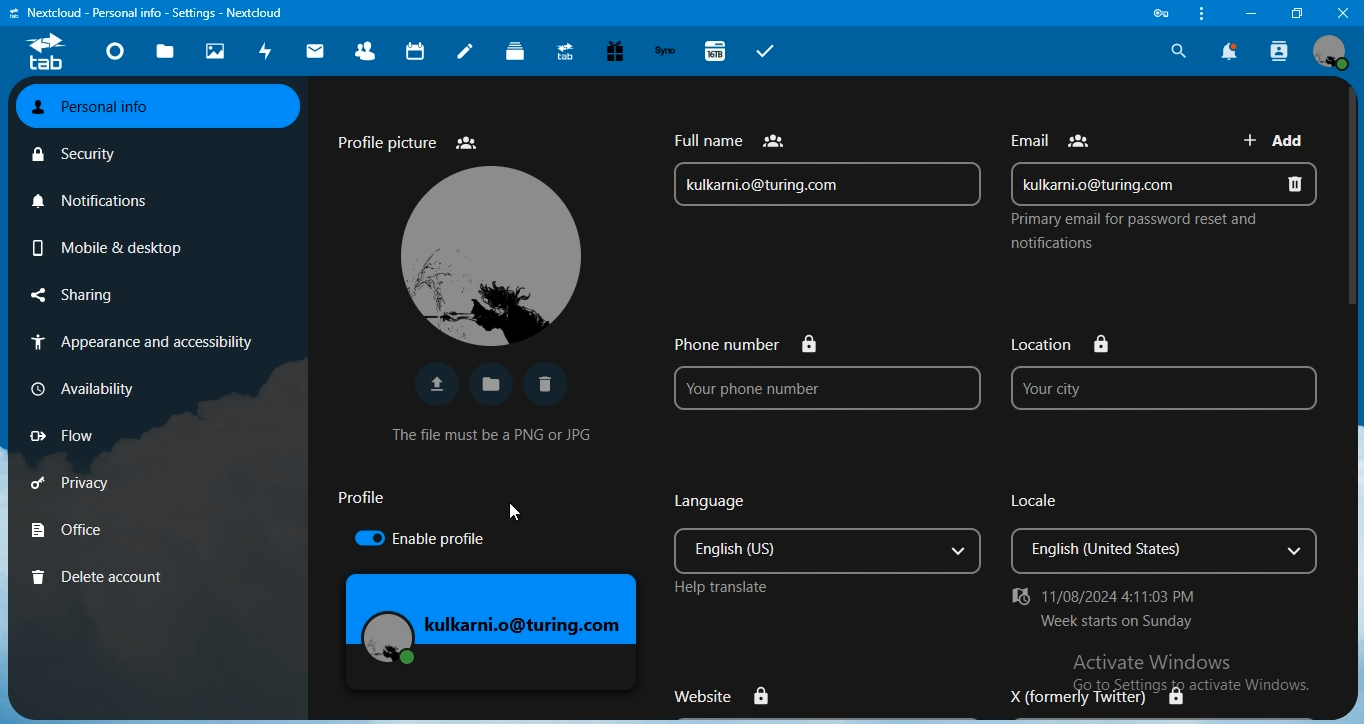  I want to click on text, so click(153, 13).